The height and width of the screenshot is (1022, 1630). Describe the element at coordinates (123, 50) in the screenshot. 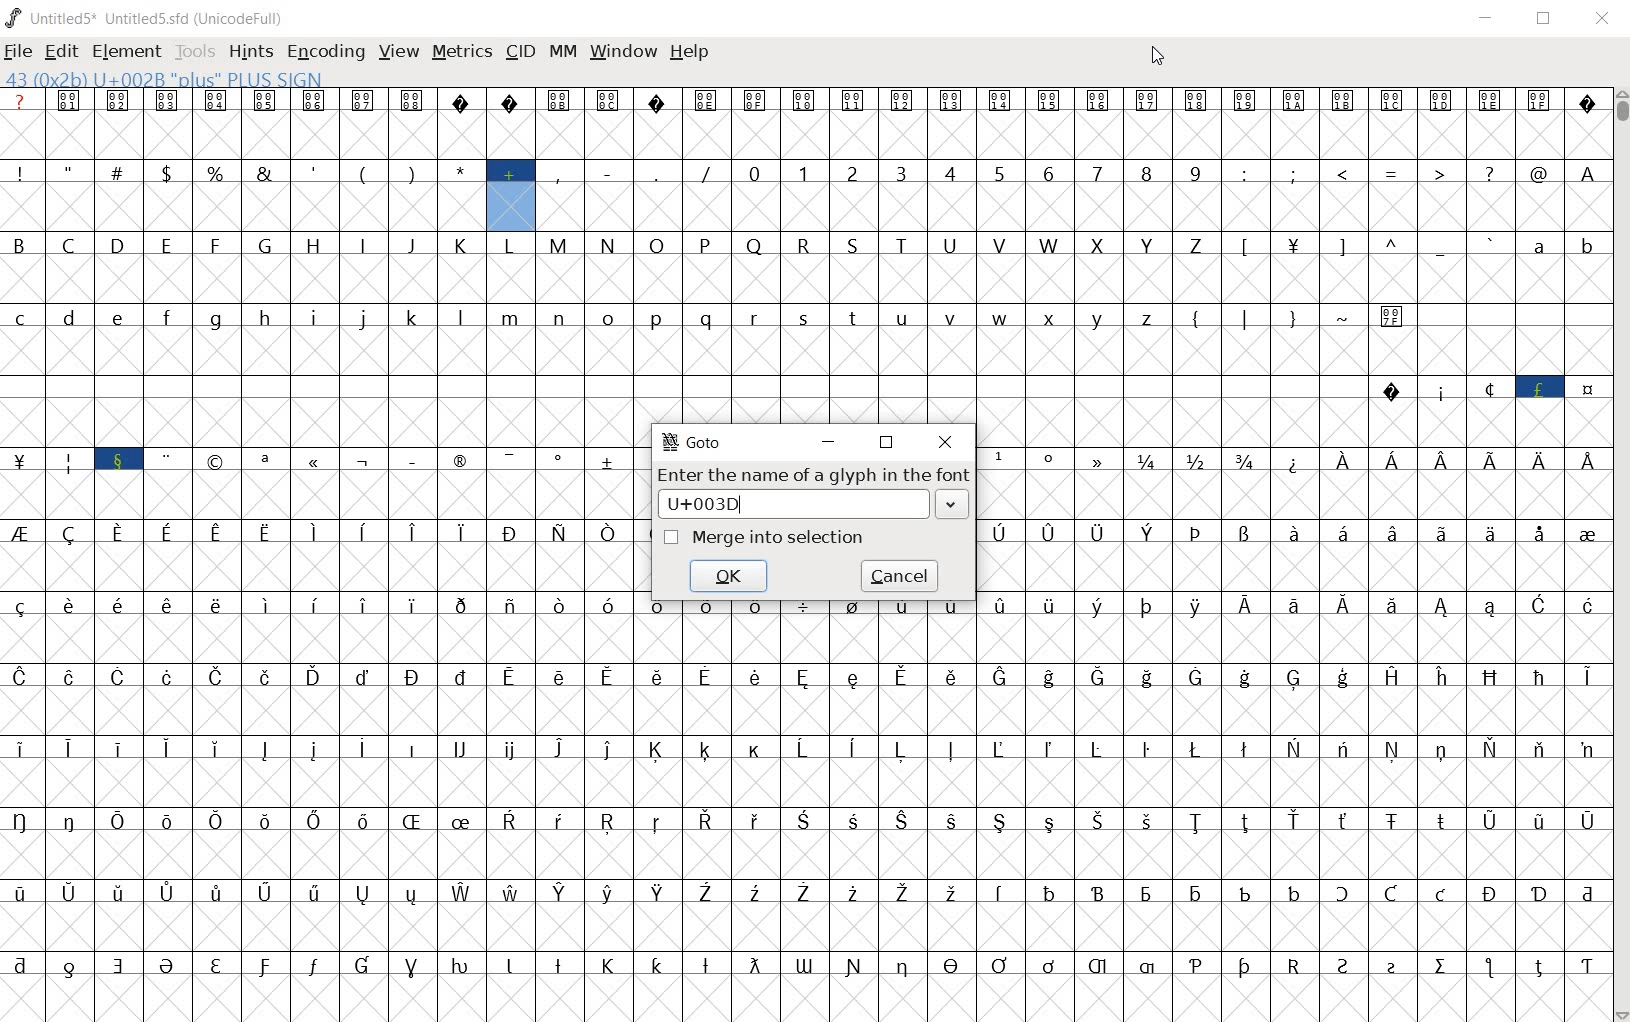

I see `element` at that location.